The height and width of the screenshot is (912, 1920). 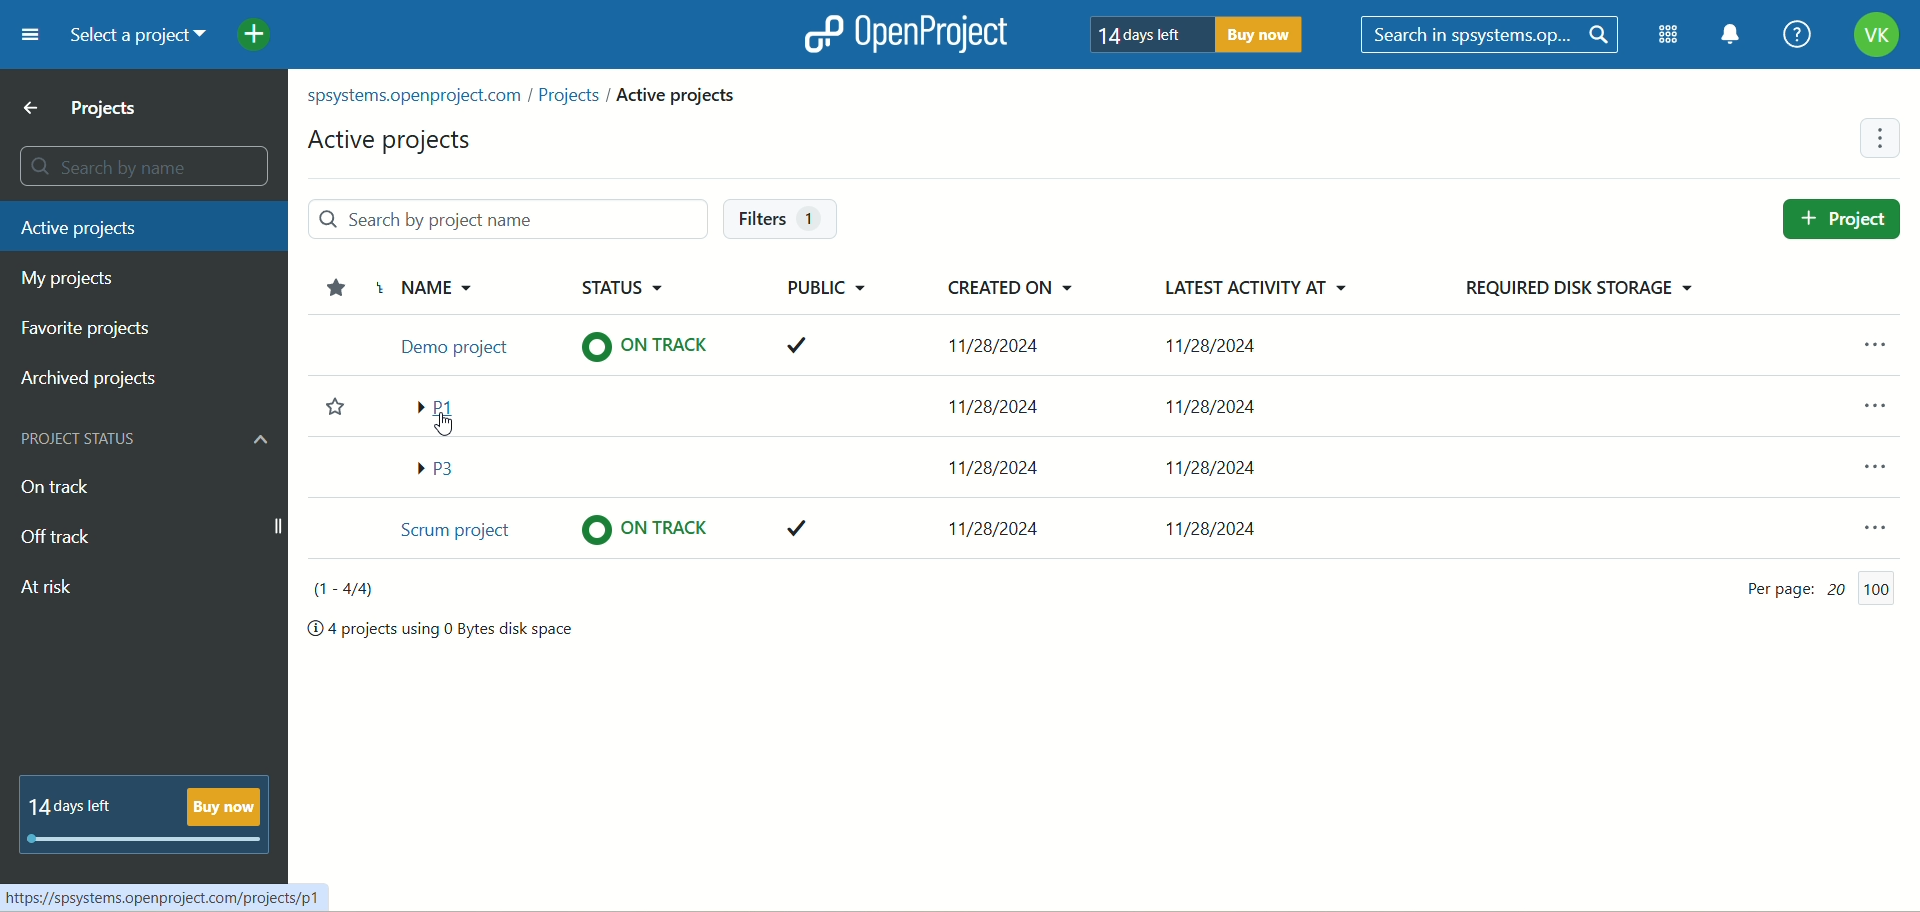 What do you see at coordinates (51, 590) in the screenshot?
I see `at risk` at bounding box center [51, 590].